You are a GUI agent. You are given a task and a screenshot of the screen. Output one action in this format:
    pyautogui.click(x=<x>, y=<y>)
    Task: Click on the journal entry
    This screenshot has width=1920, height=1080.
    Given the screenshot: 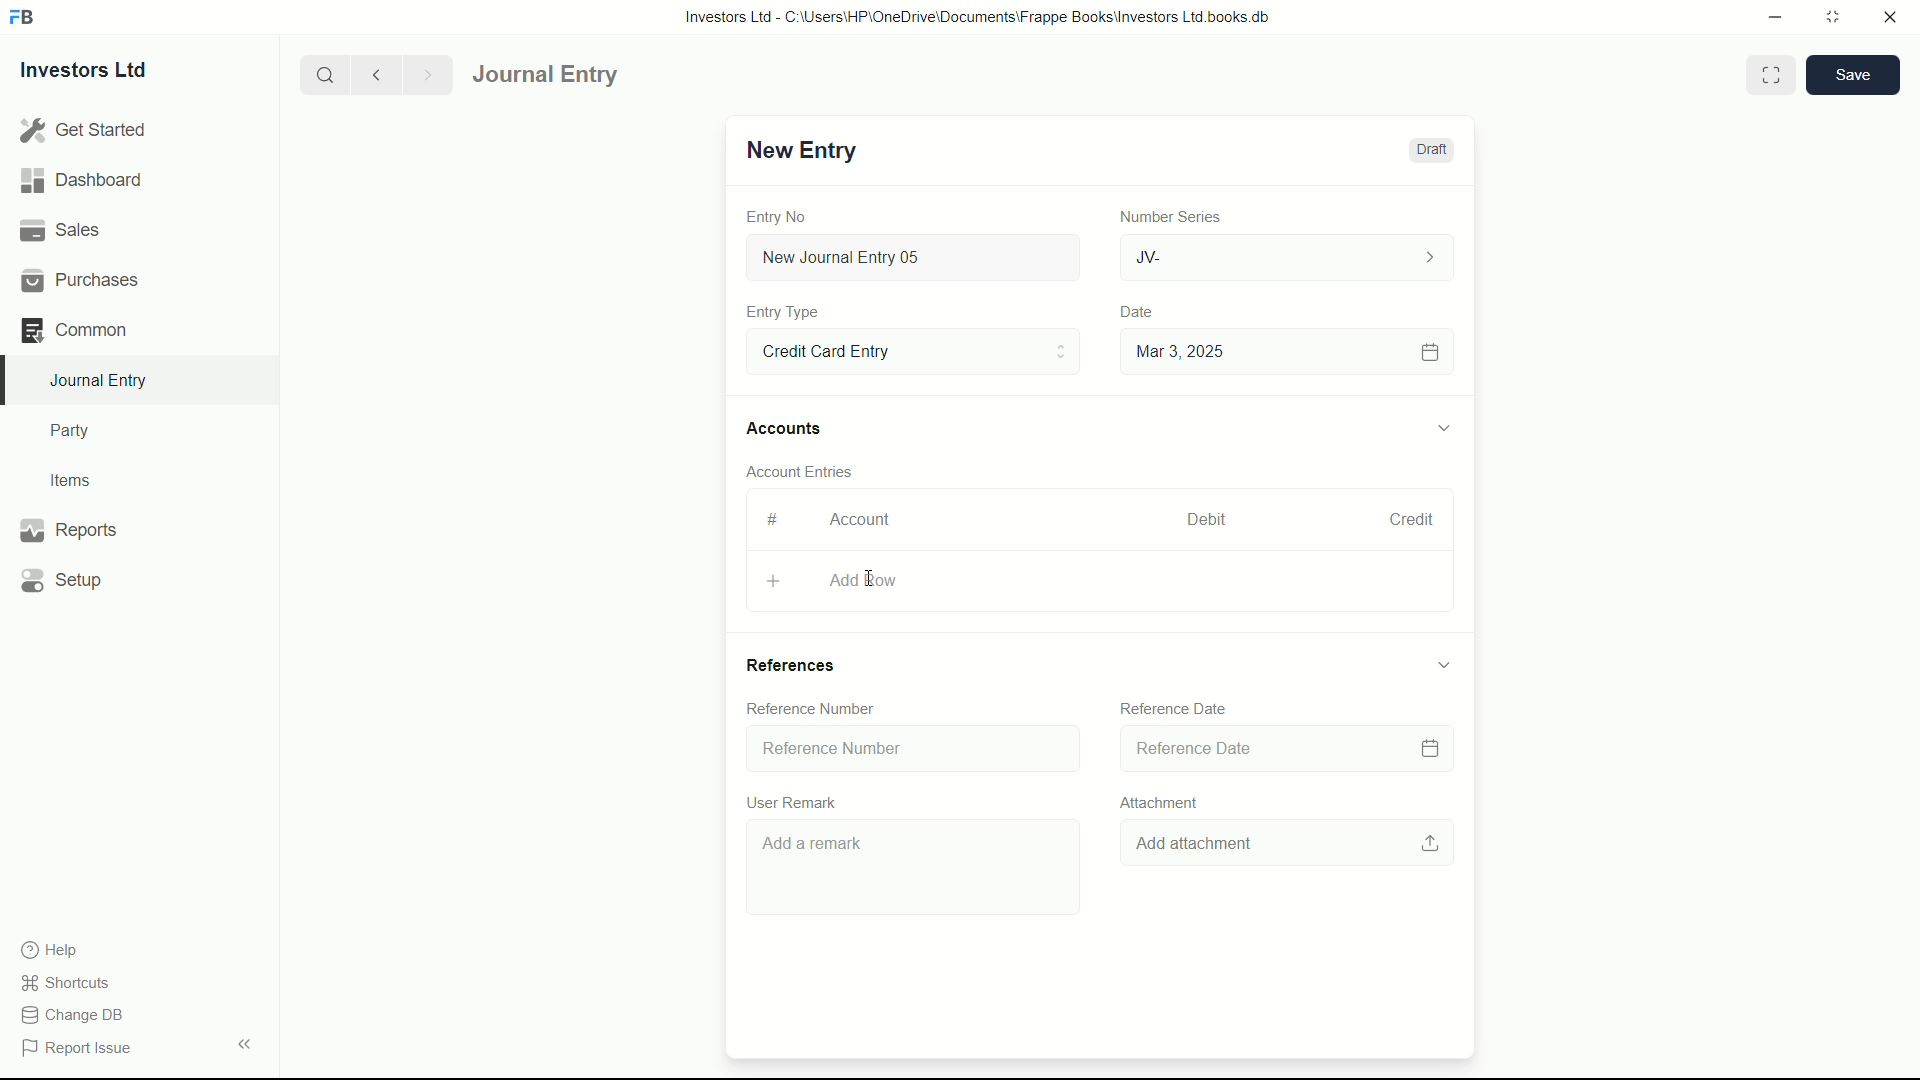 What is the action you would take?
    pyautogui.click(x=603, y=75)
    